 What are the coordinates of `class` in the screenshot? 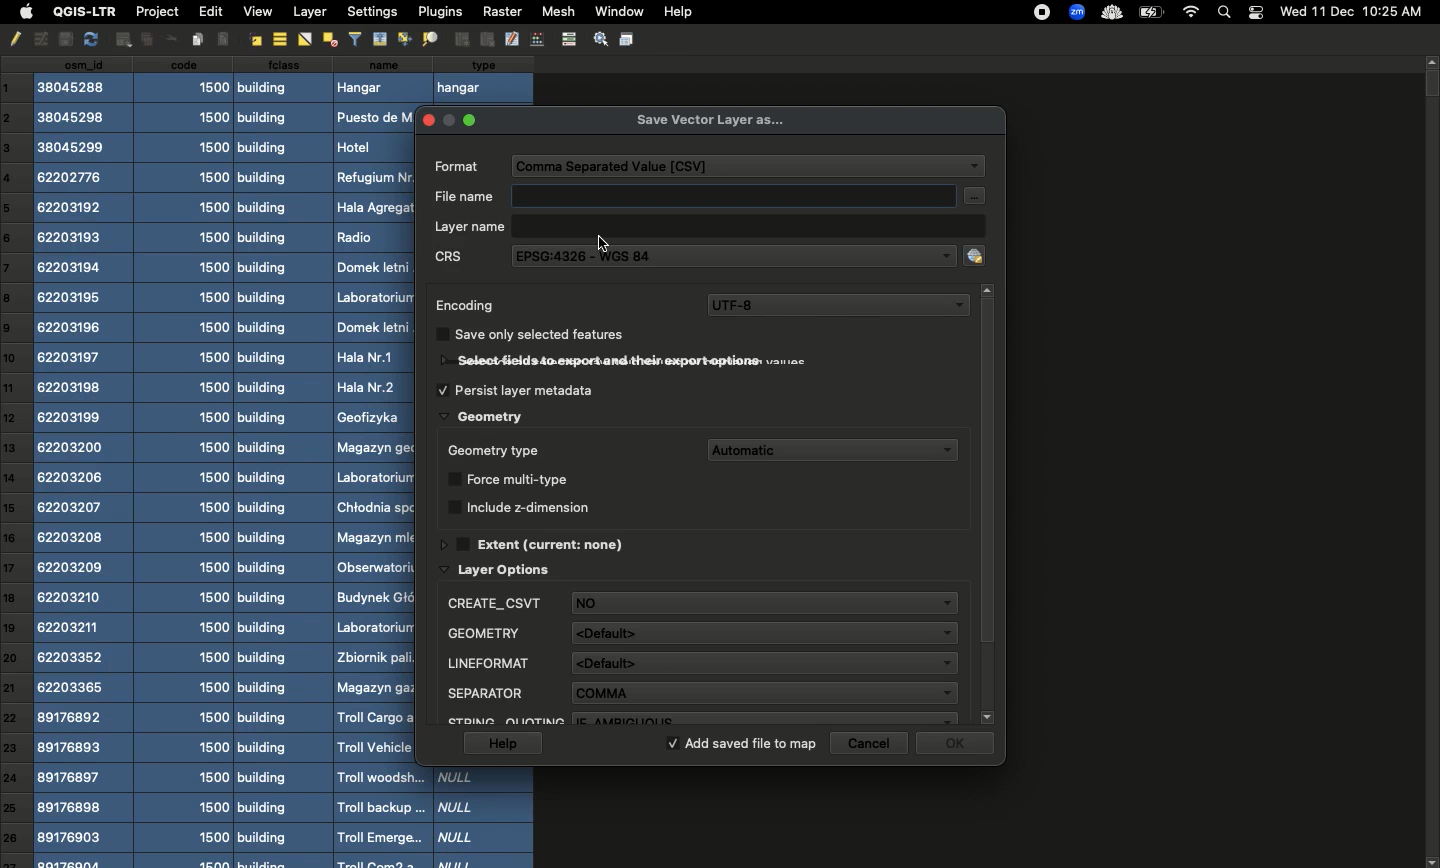 It's located at (282, 461).